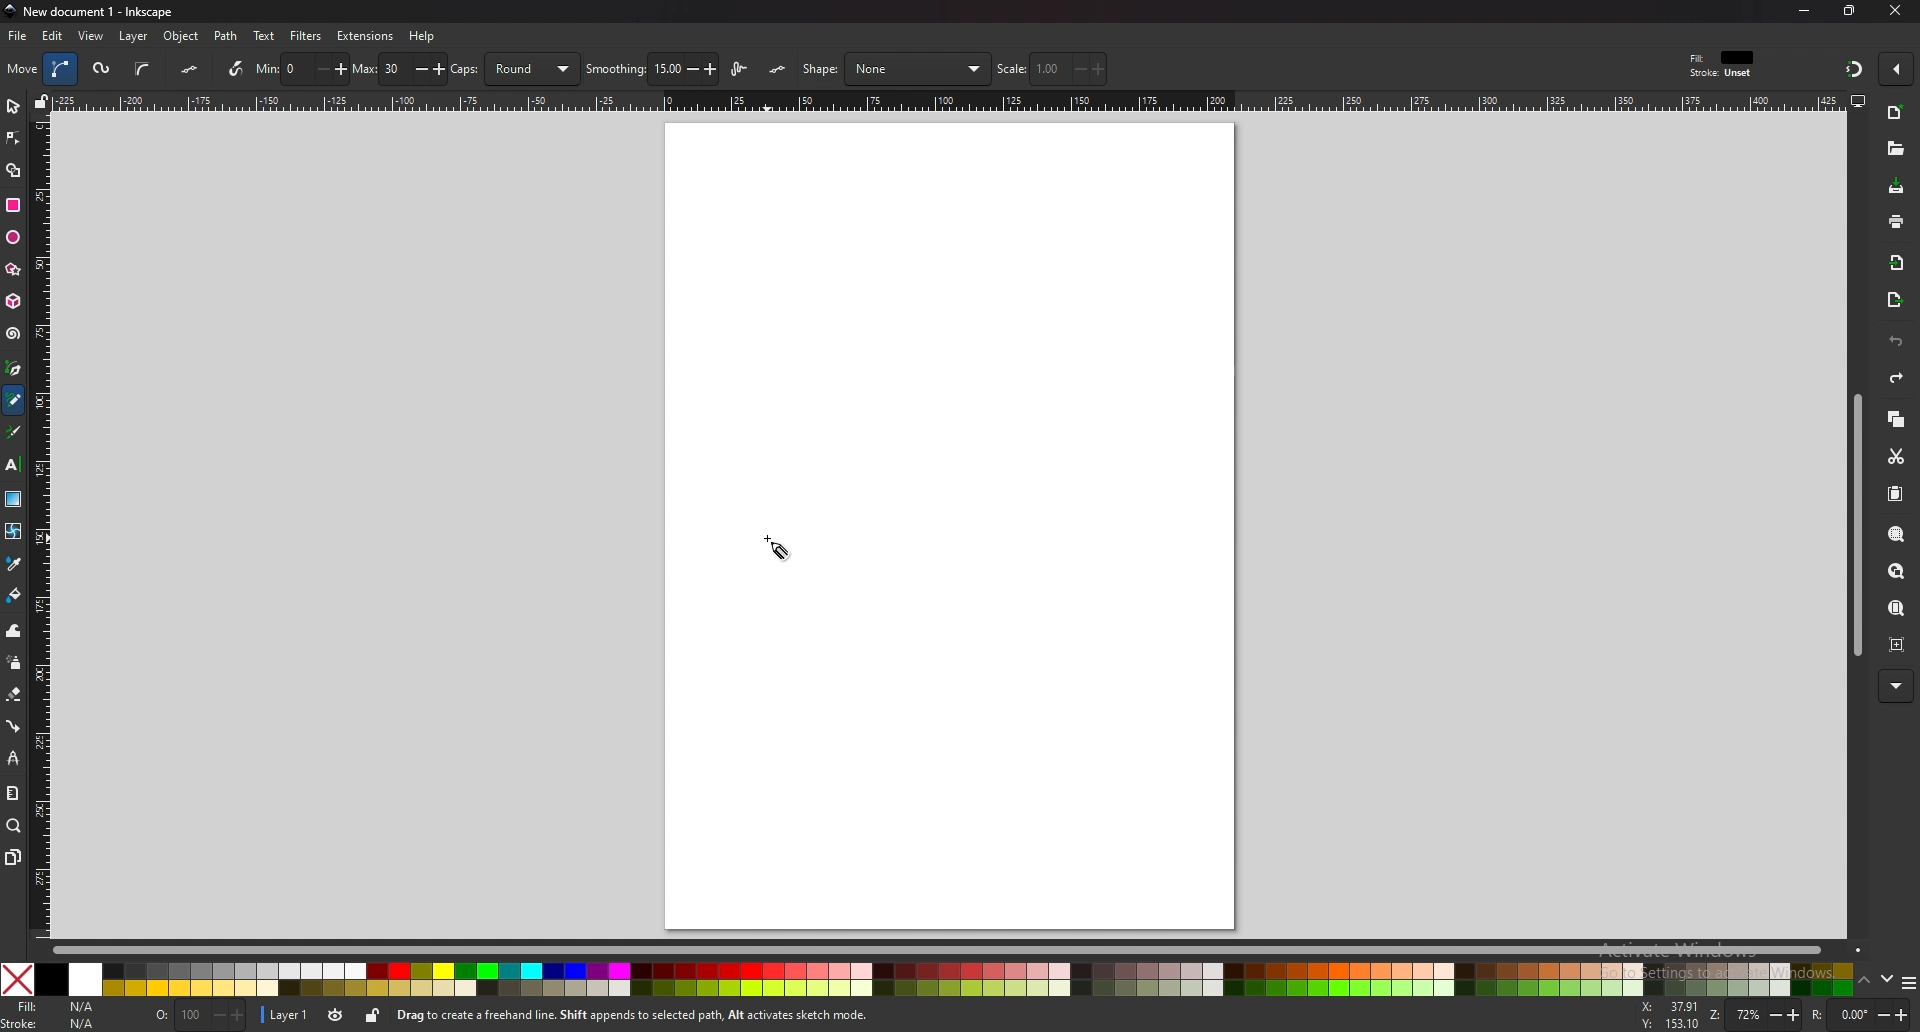 The image size is (1920, 1032). Describe the element at coordinates (1895, 645) in the screenshot. I see `zoom centre page` at that location.